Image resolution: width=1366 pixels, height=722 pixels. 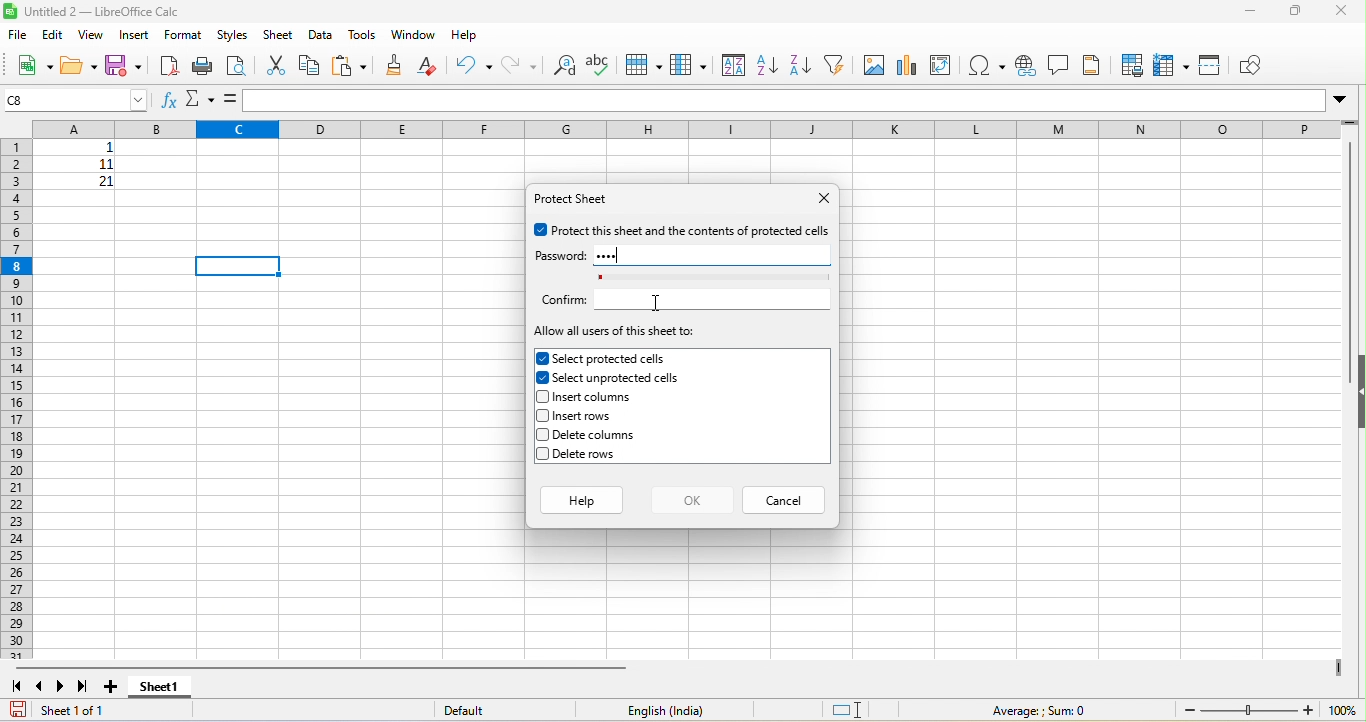 What do you see at coordinates (95, 12) in the screenshot?
I see `title` at bounding box center [95, 12].